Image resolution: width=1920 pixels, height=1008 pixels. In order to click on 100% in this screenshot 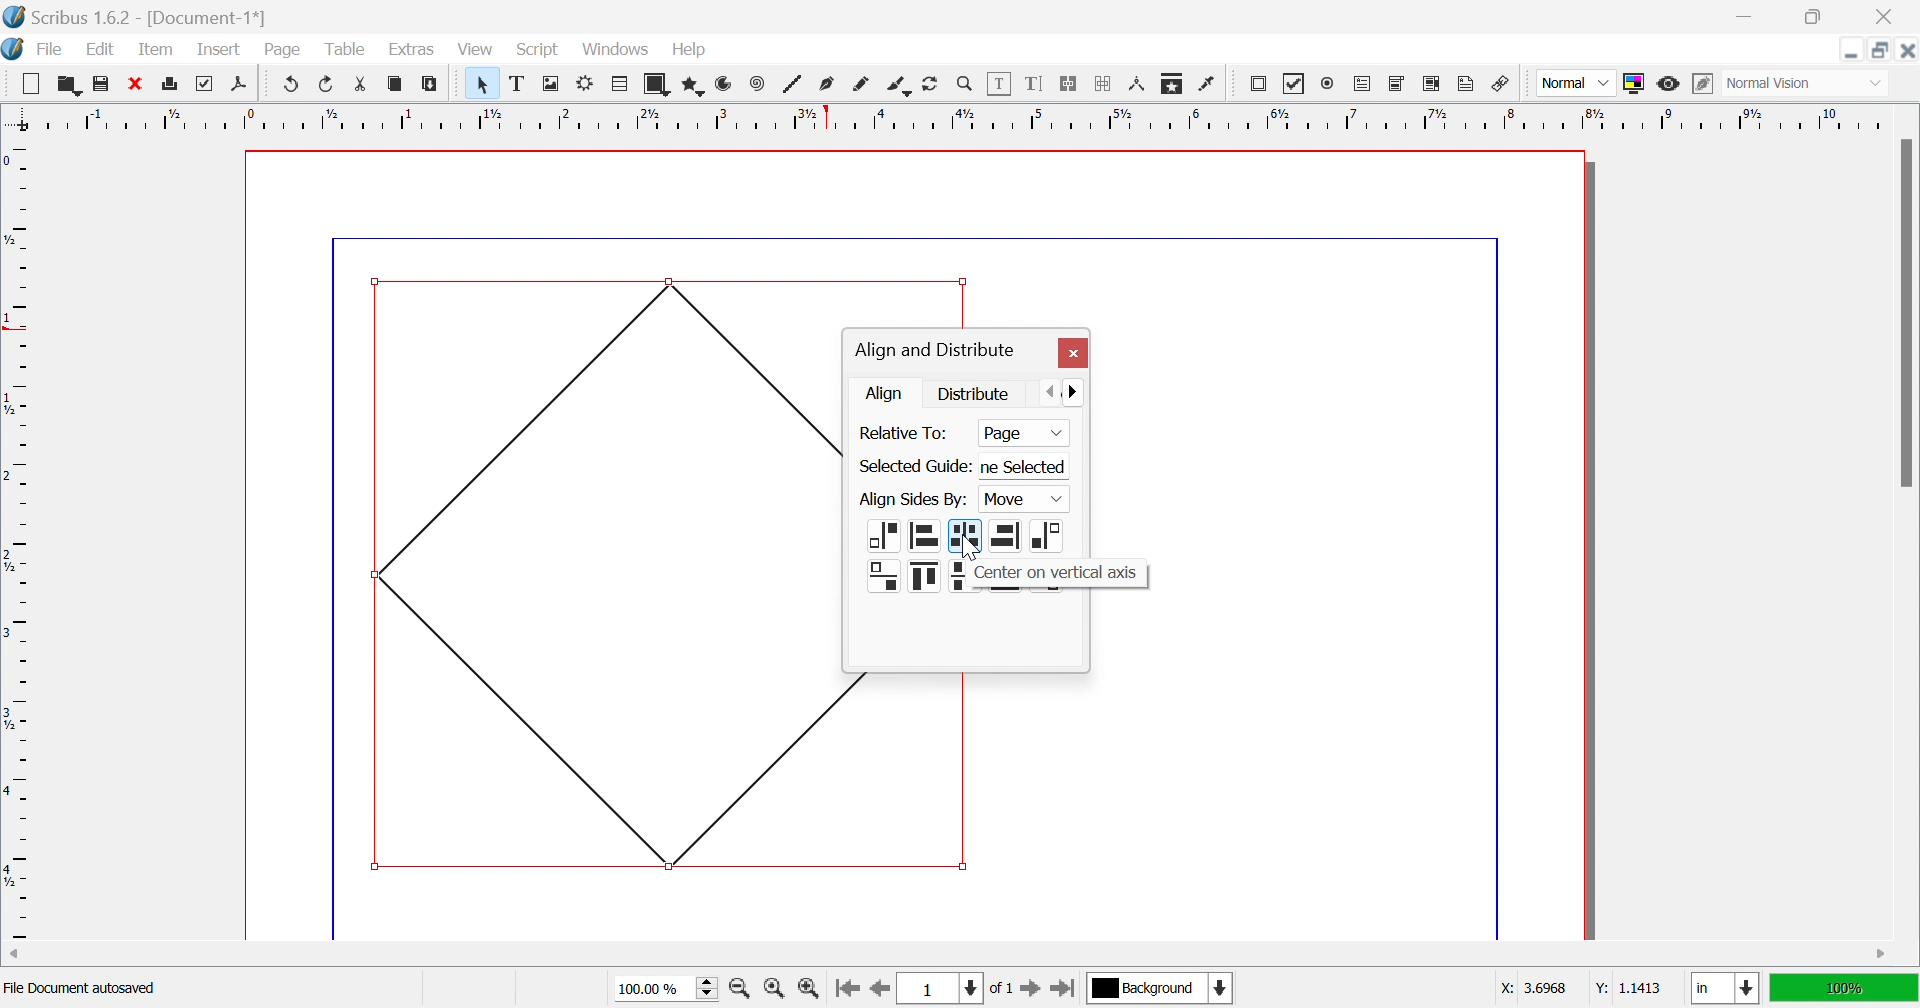, I will do `click(1841, 986)`.